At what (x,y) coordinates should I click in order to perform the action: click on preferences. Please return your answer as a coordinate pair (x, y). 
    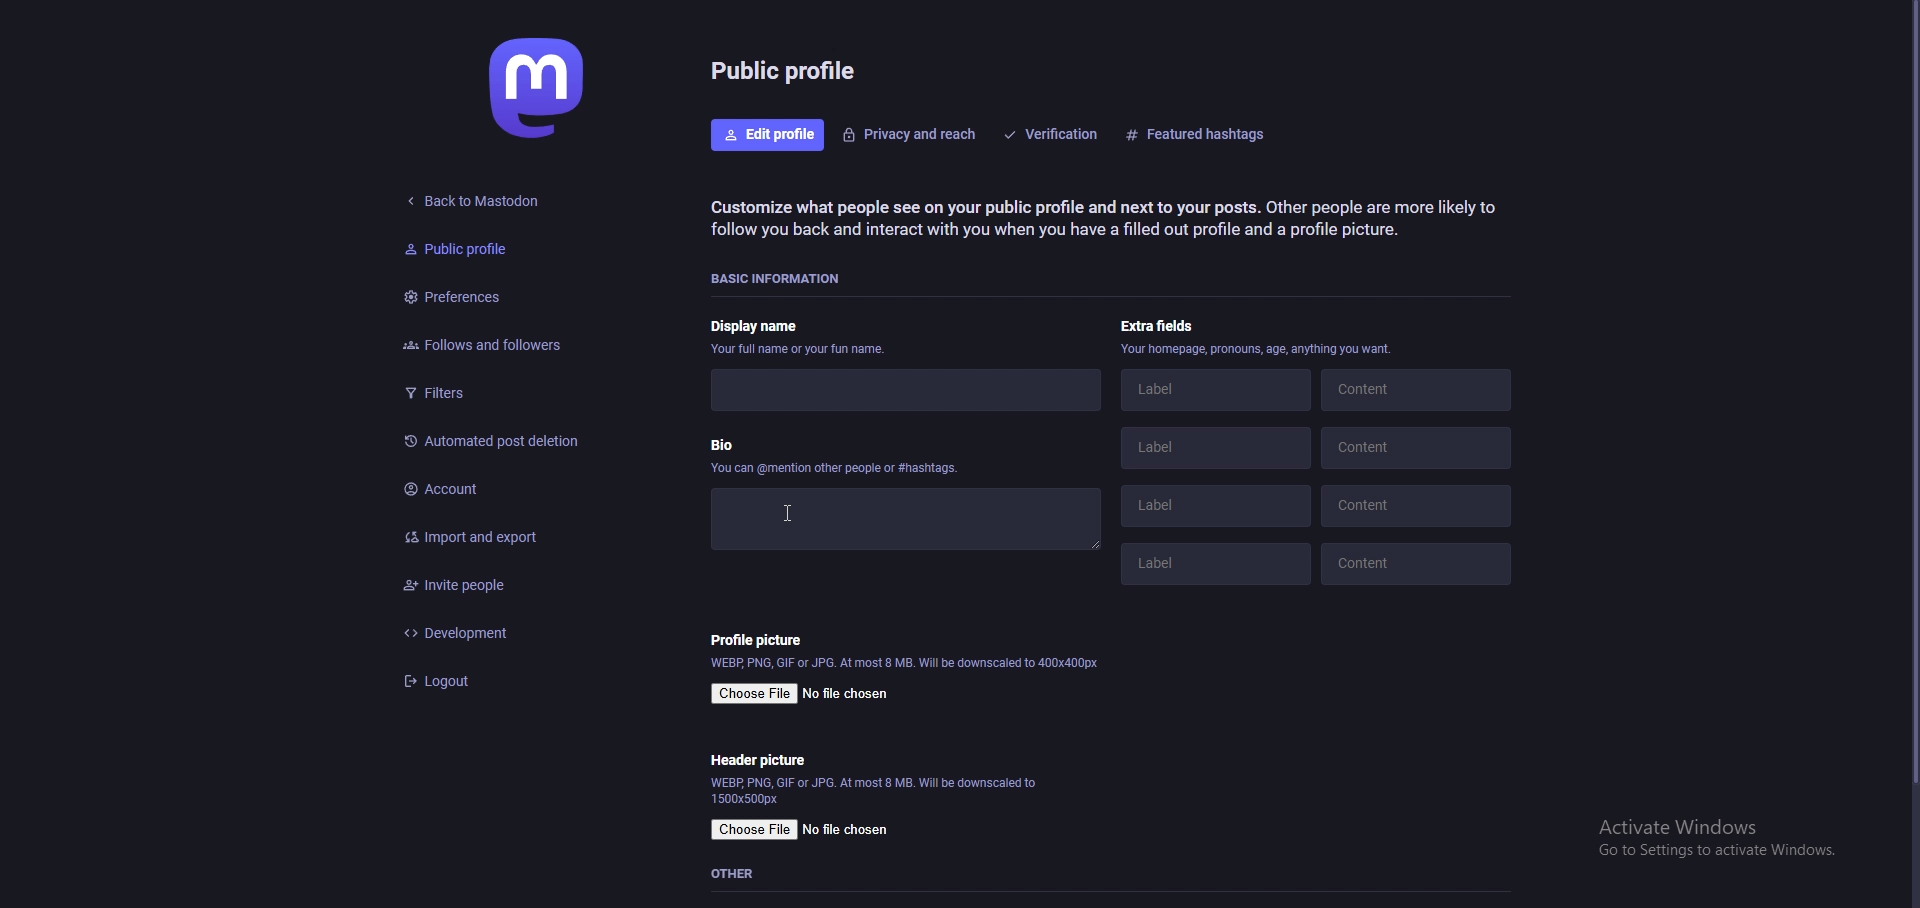
    Looking at the image, I should click on (494, 296).